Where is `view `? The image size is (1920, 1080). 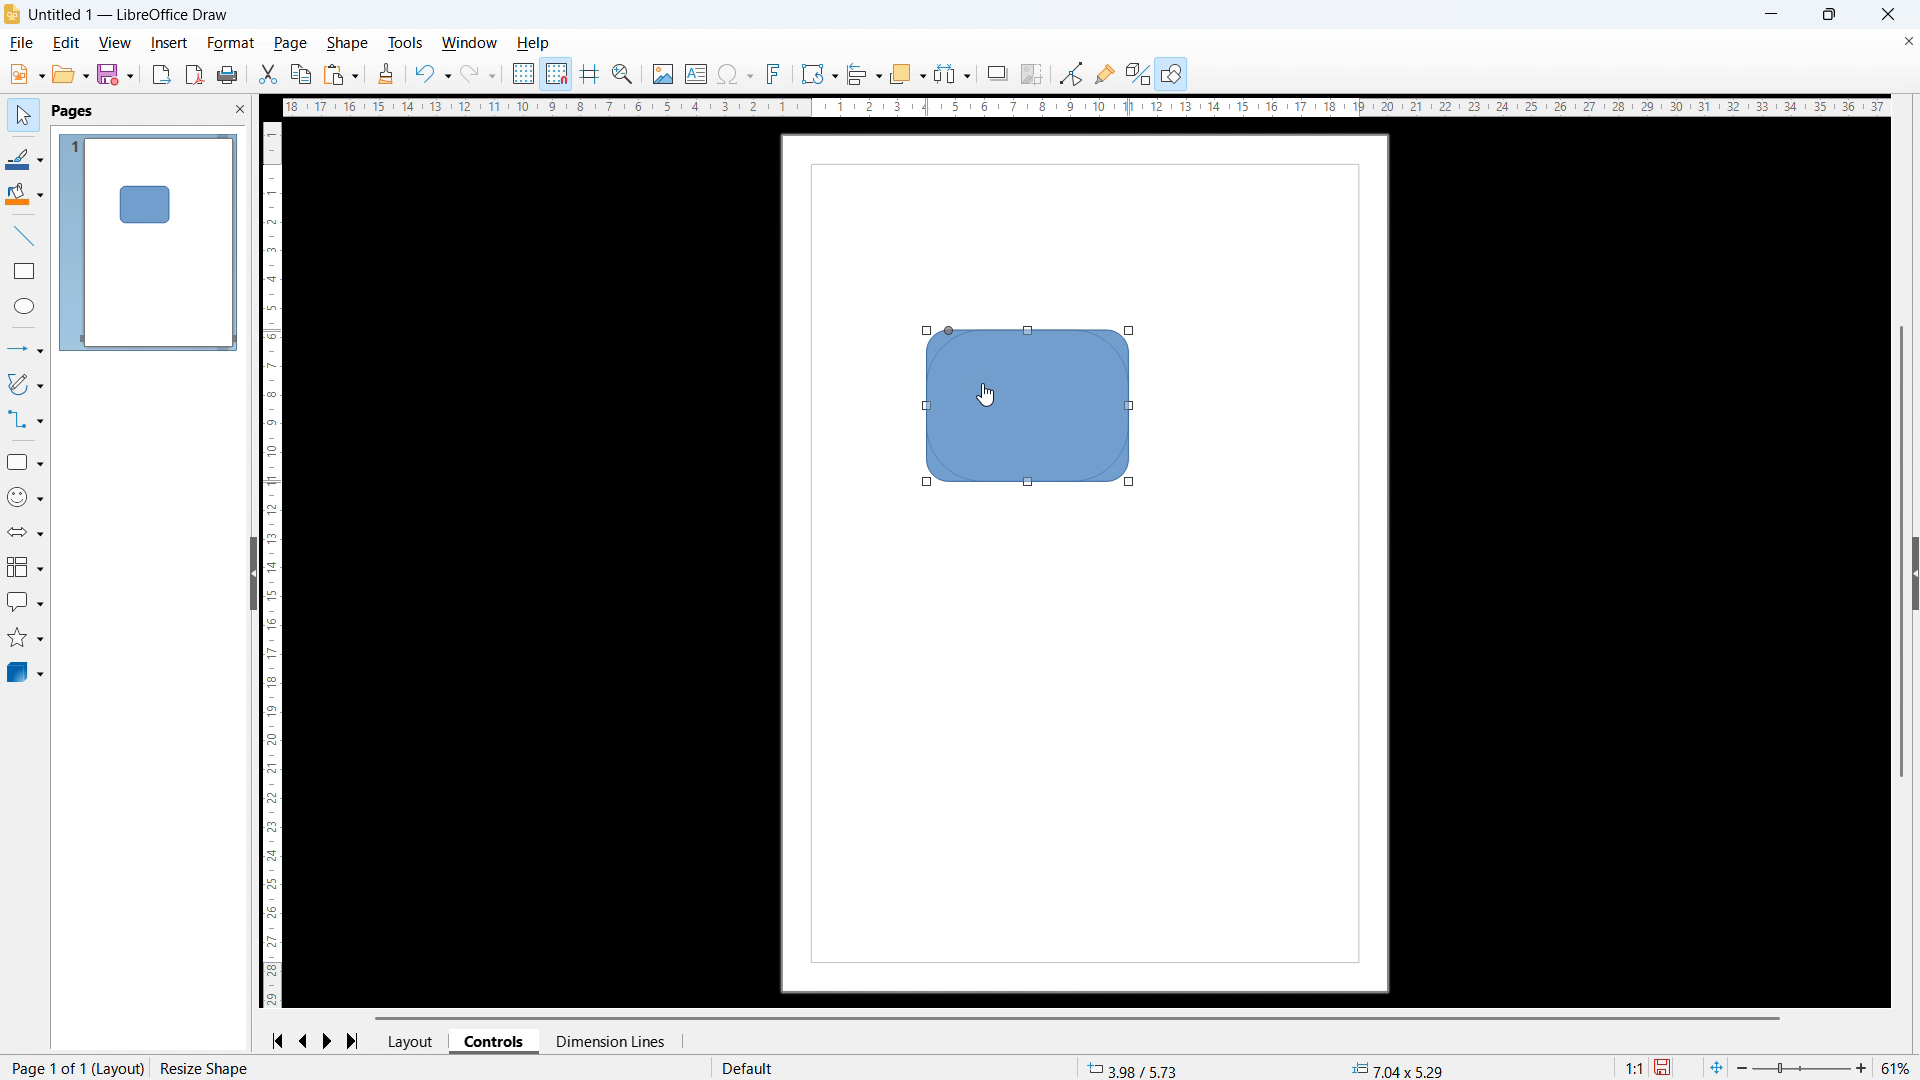 view  is located at coordinates (114, 44).